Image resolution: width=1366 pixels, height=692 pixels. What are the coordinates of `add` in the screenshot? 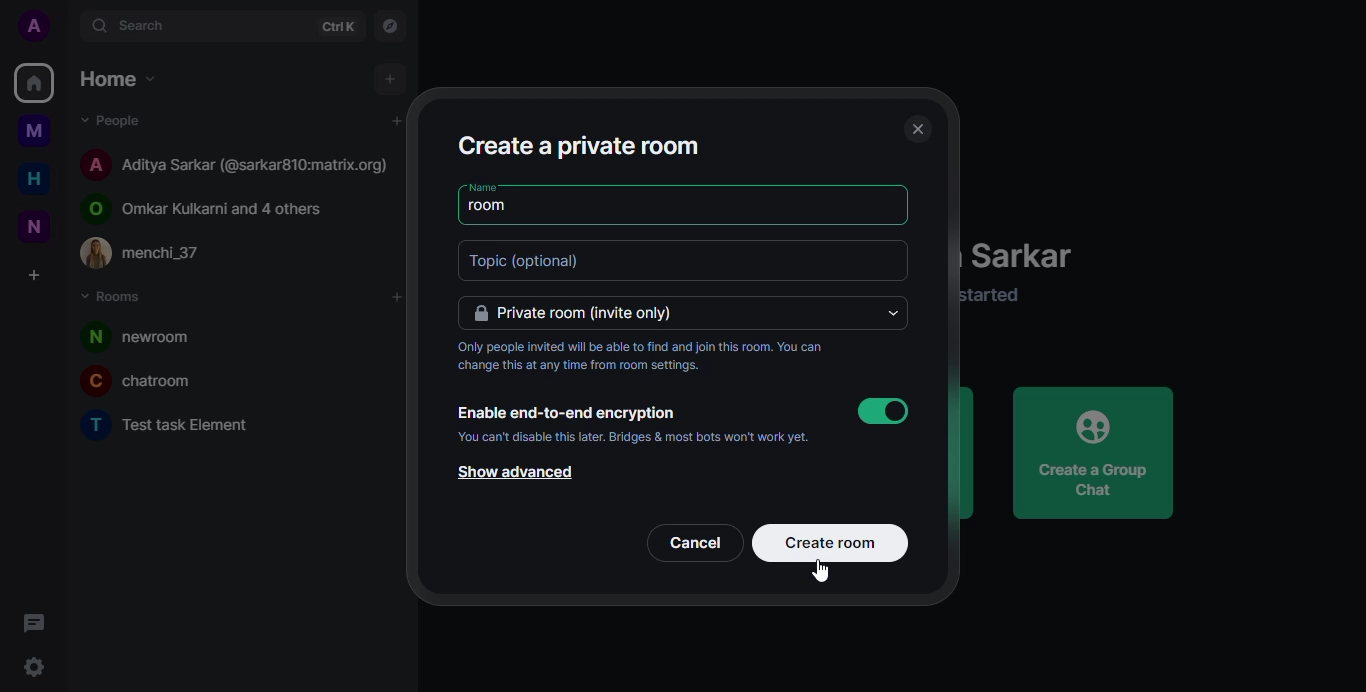 It's located at (396, 123).